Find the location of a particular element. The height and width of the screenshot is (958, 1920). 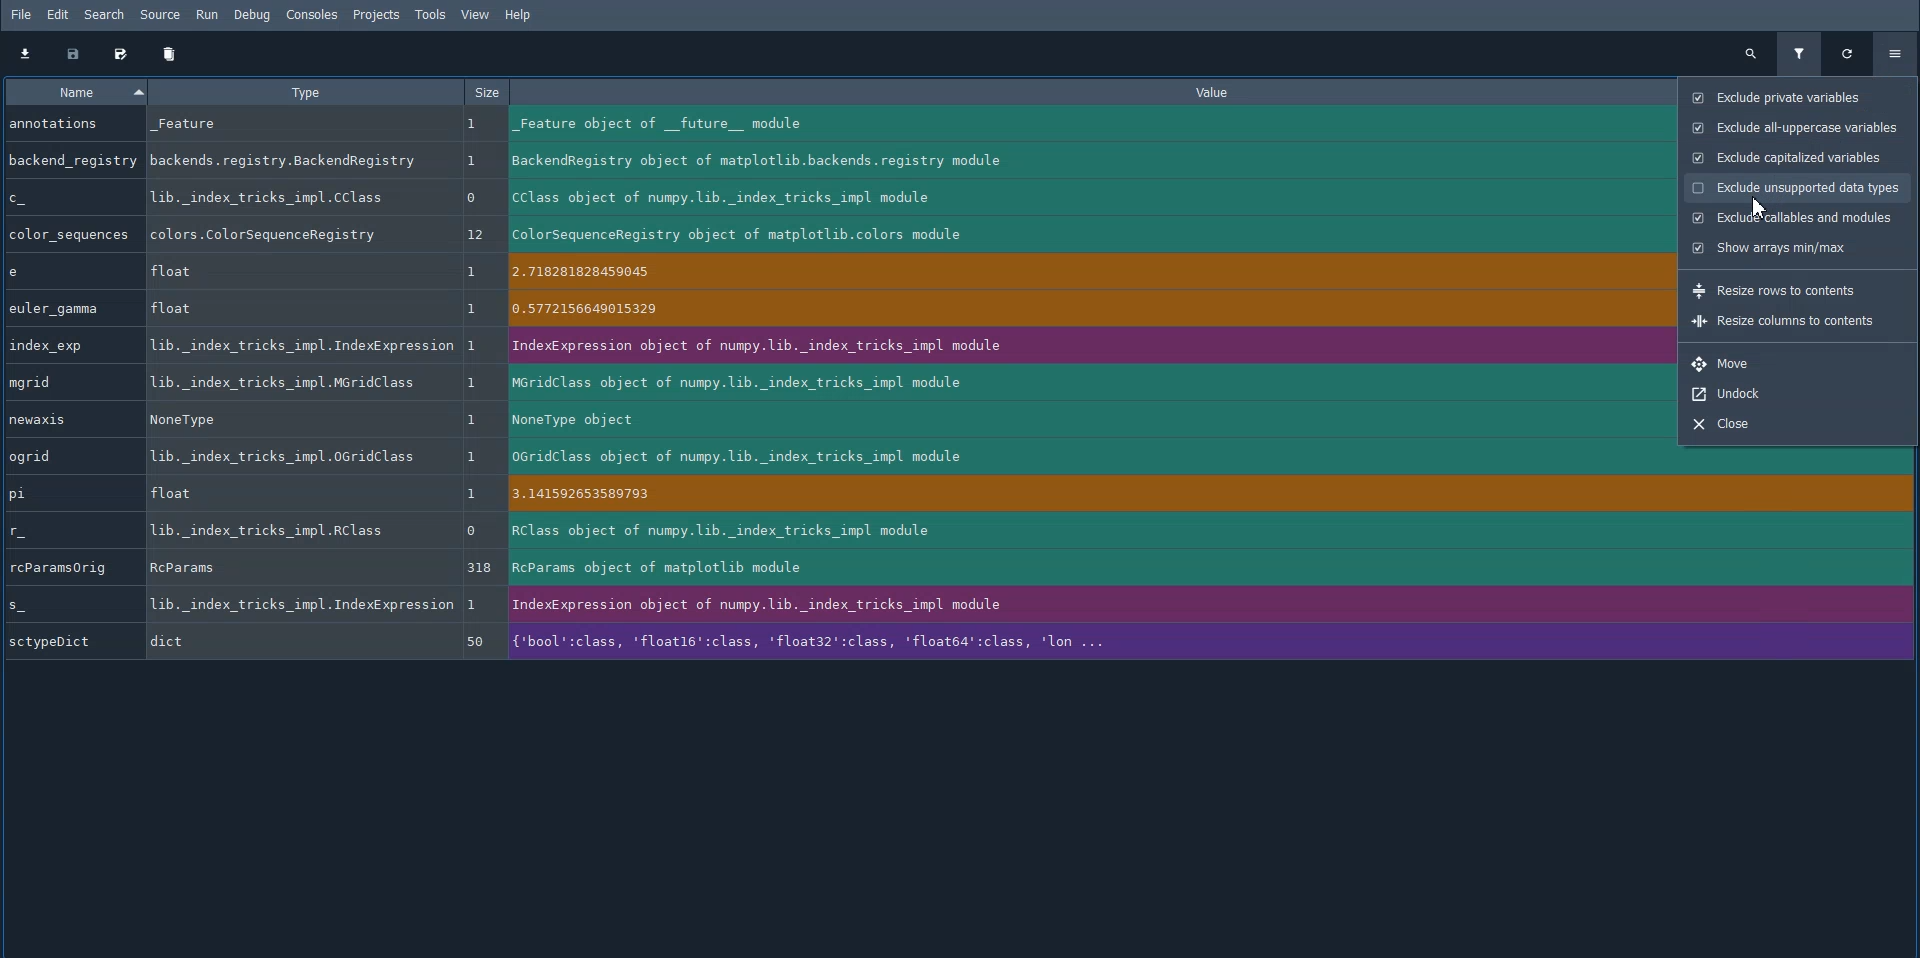

Filter variables is located at coordinates (1798, 54).